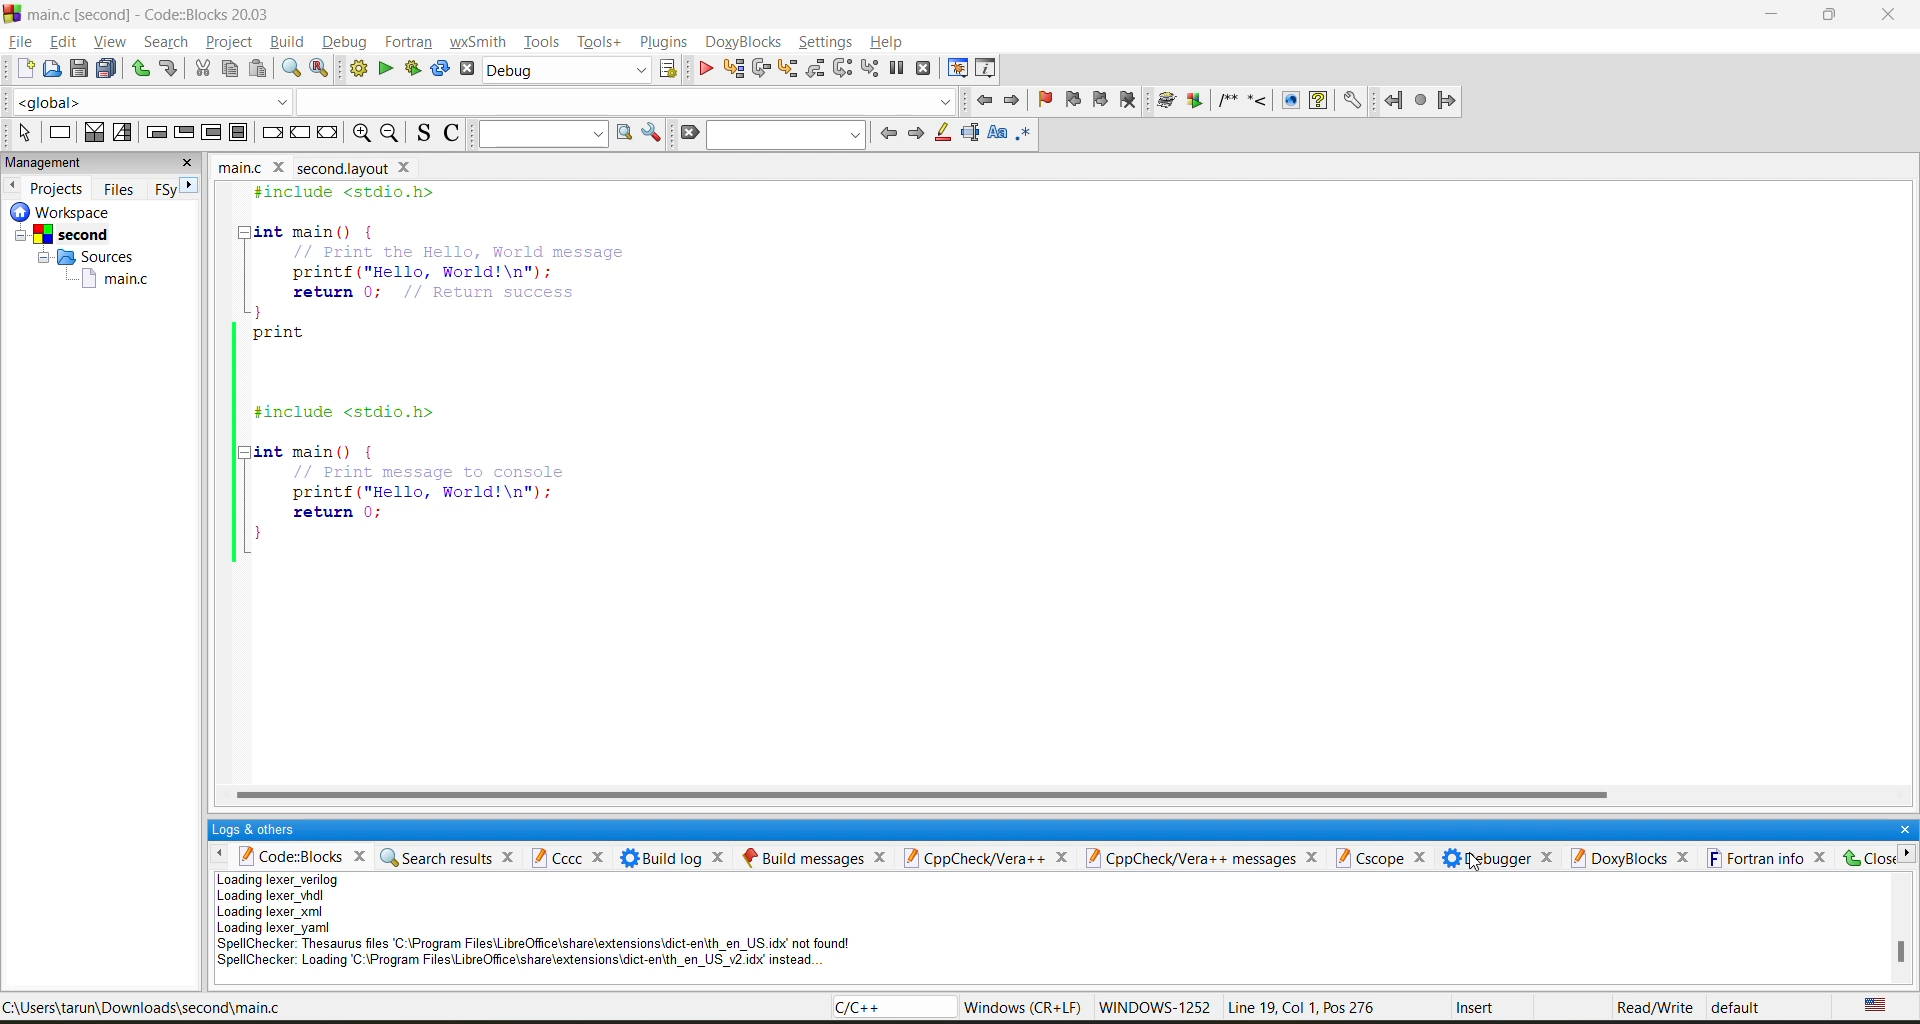  What do you see at coordinates (238, 132) in the screenshot?
I see `block instruction` at bounding box center [238, 132].